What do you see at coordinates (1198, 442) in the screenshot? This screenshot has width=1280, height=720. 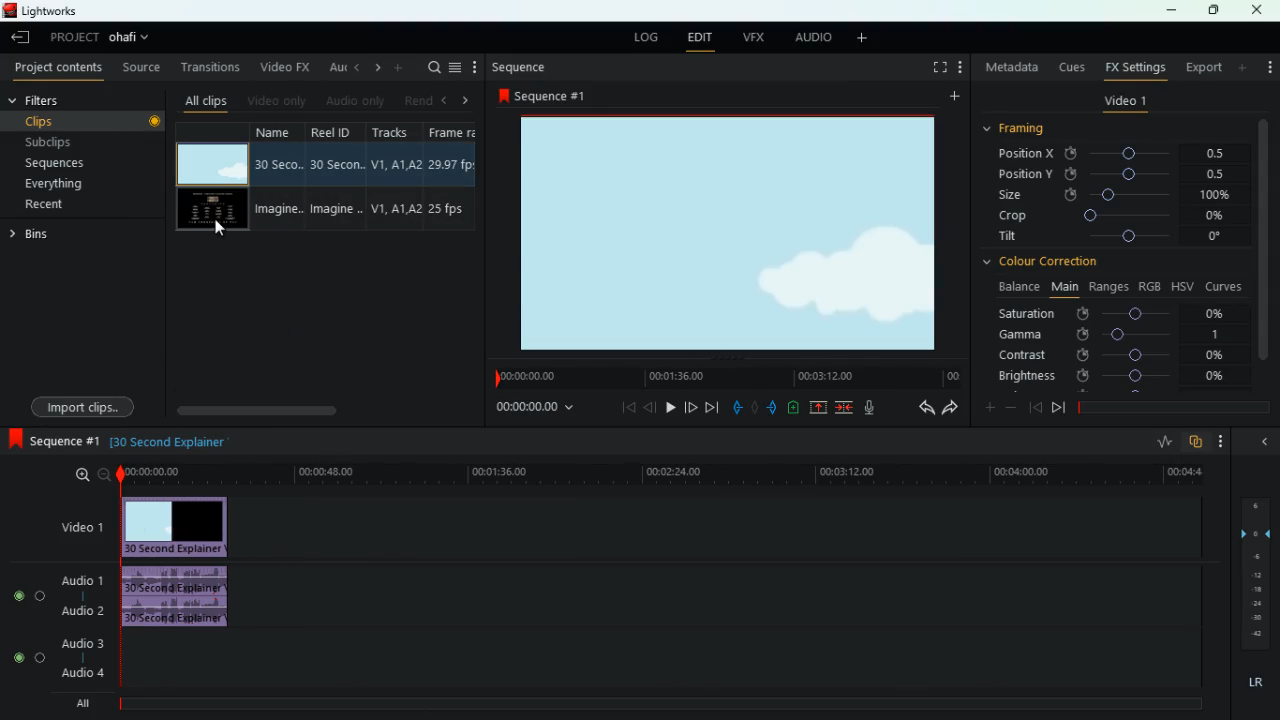 I see `overlap` at bounding box center [1198, 442].